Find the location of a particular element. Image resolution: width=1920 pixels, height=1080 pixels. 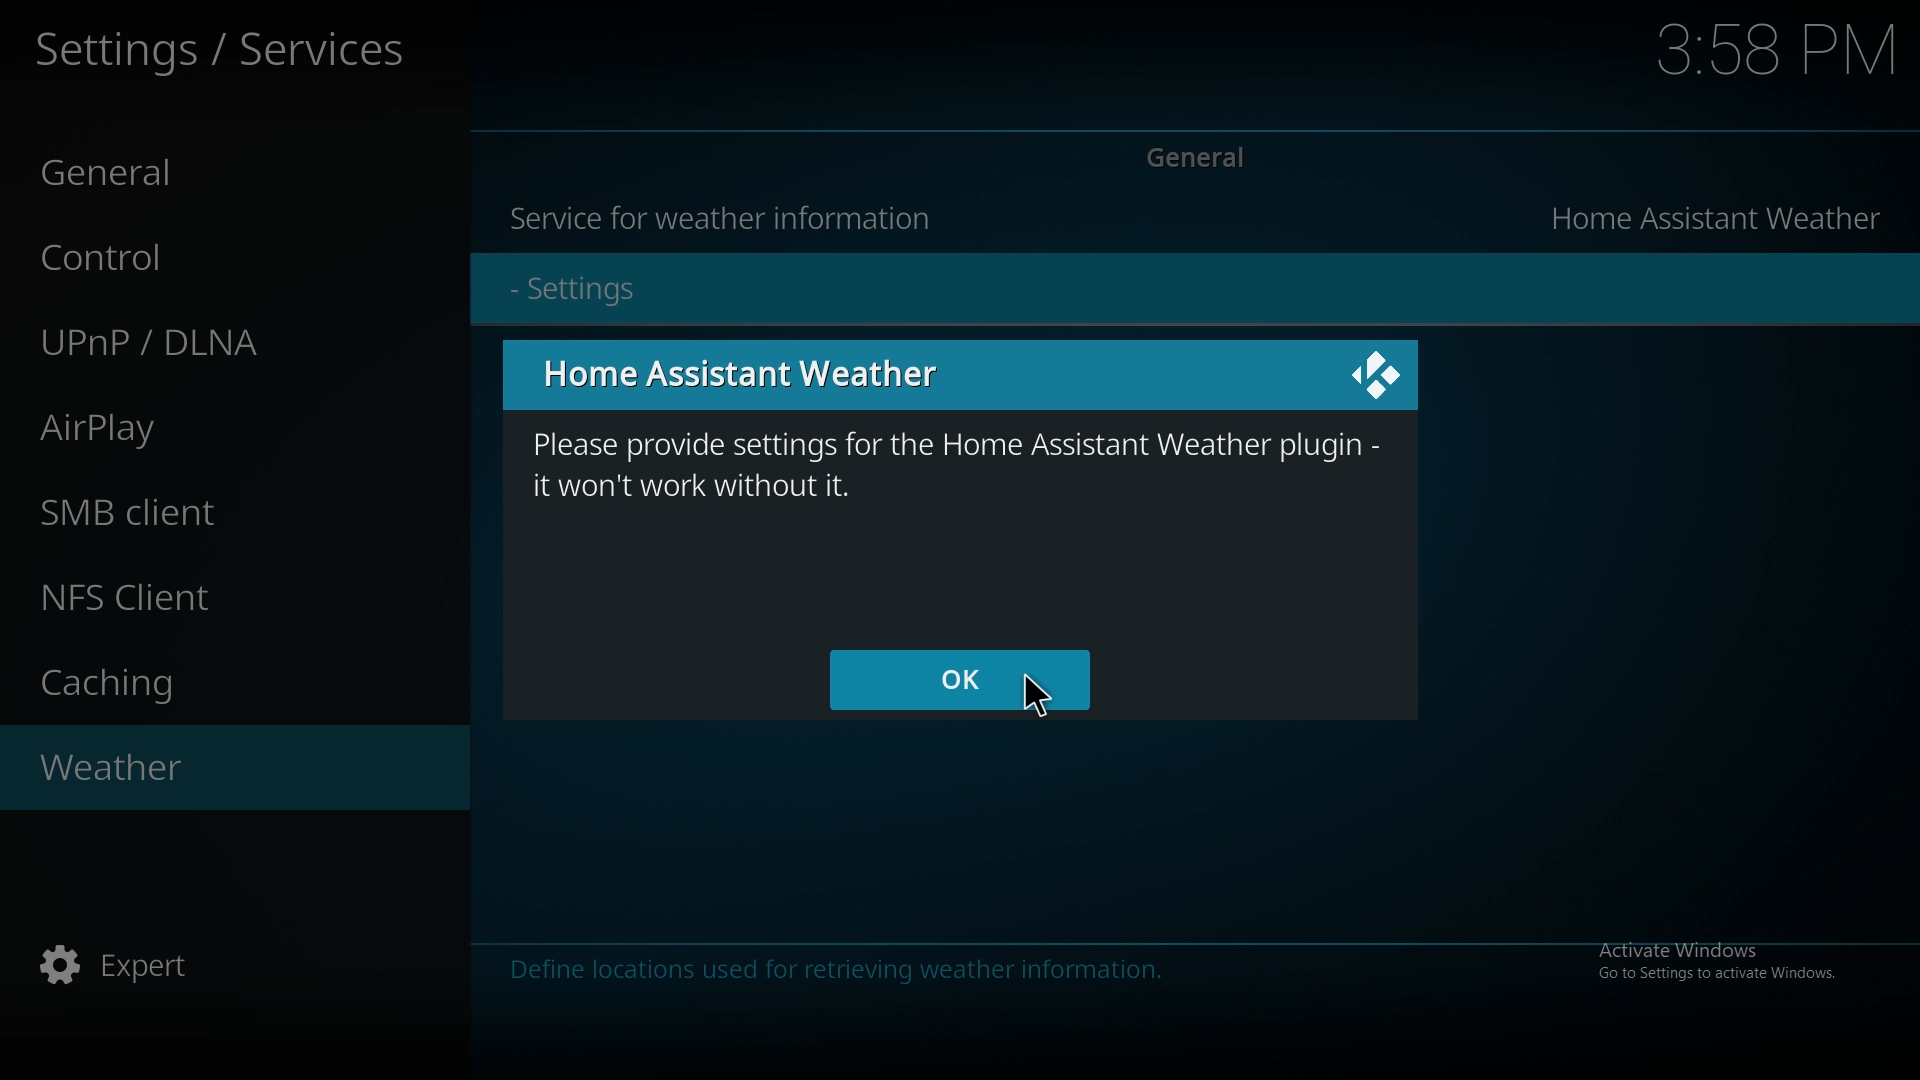

AirPlay is located at coordinates (145, 433).